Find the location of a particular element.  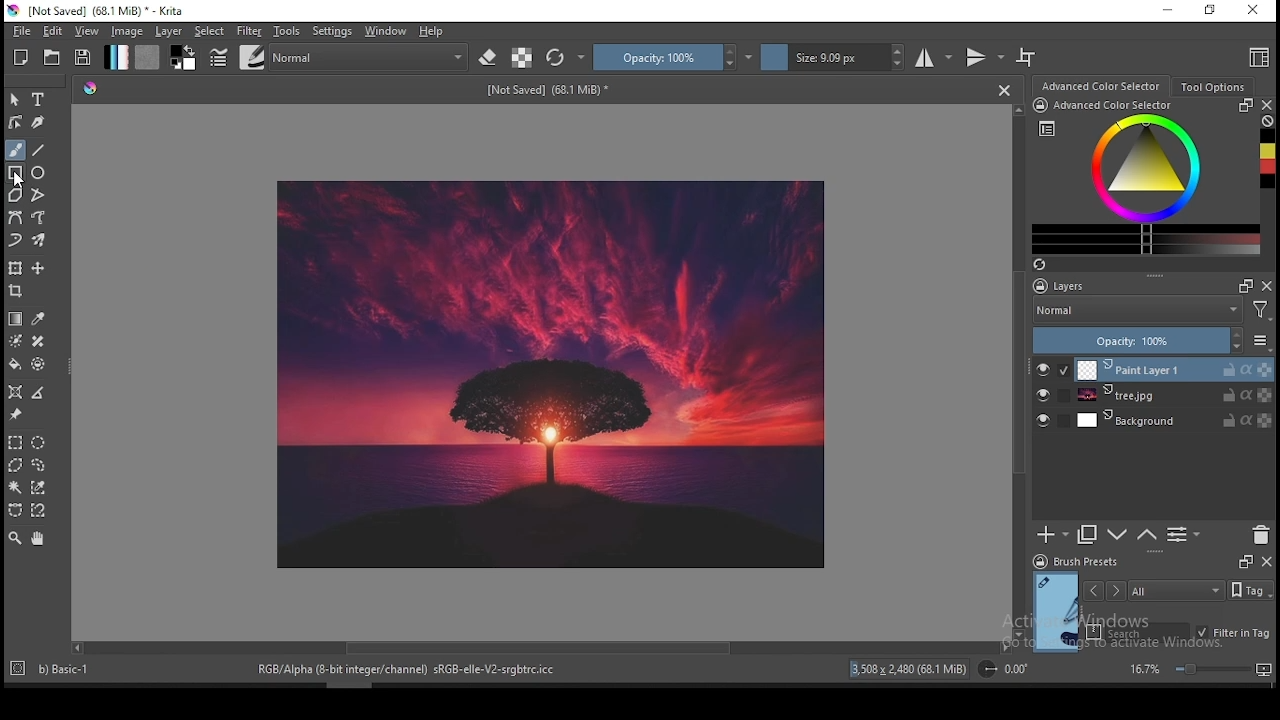

[Not Saved] (68.1 MiB) * is located at coordinates (551, 91).